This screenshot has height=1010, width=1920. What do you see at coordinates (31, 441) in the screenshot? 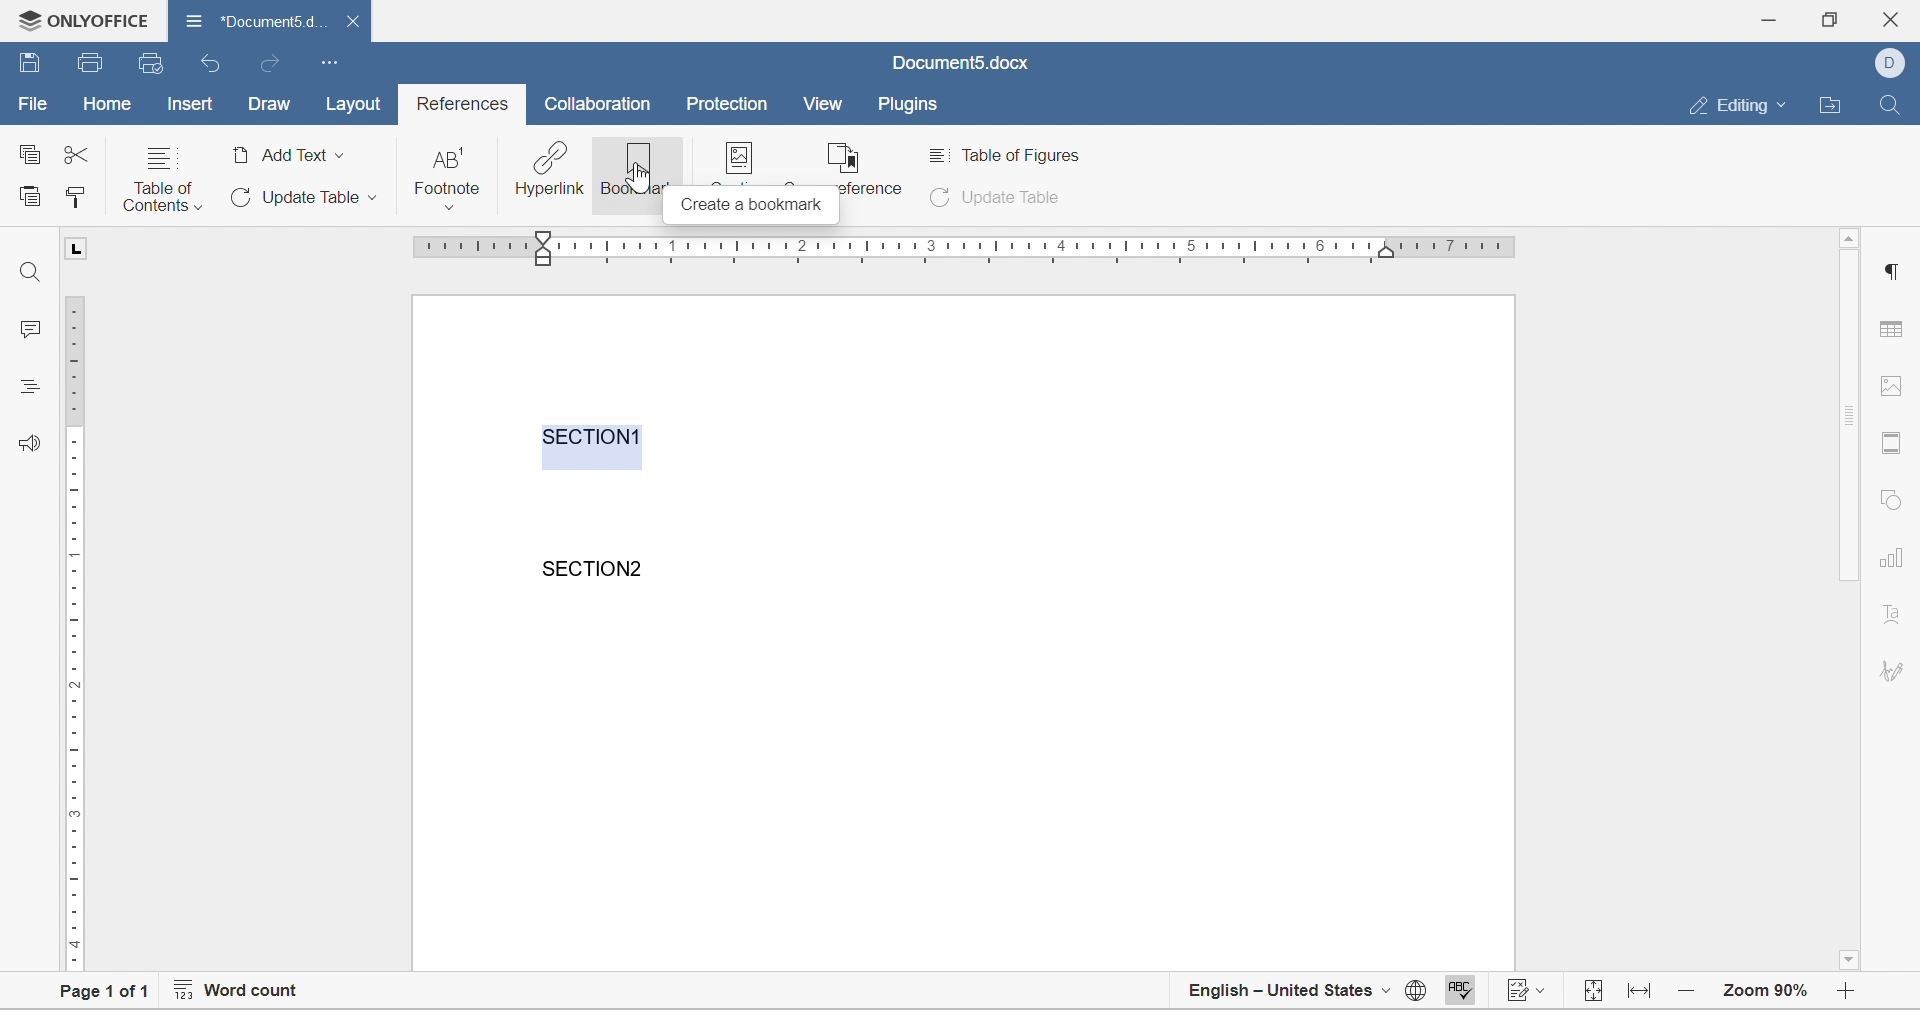
I see `feedback and support` at bounding box center [31, 441].